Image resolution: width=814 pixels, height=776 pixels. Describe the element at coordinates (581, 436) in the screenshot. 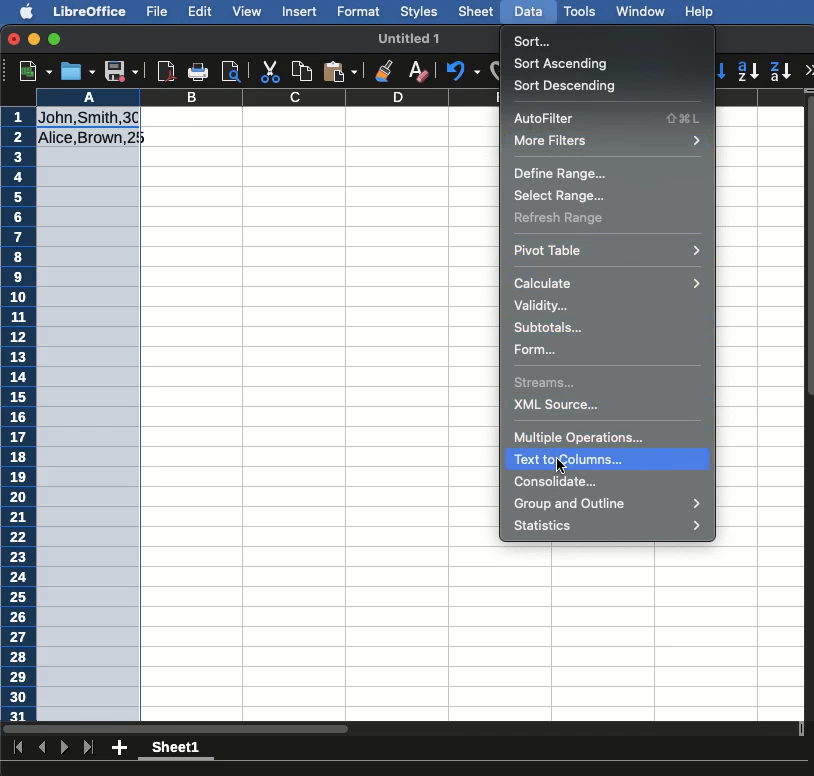

I see `Multiple operations` at that location.